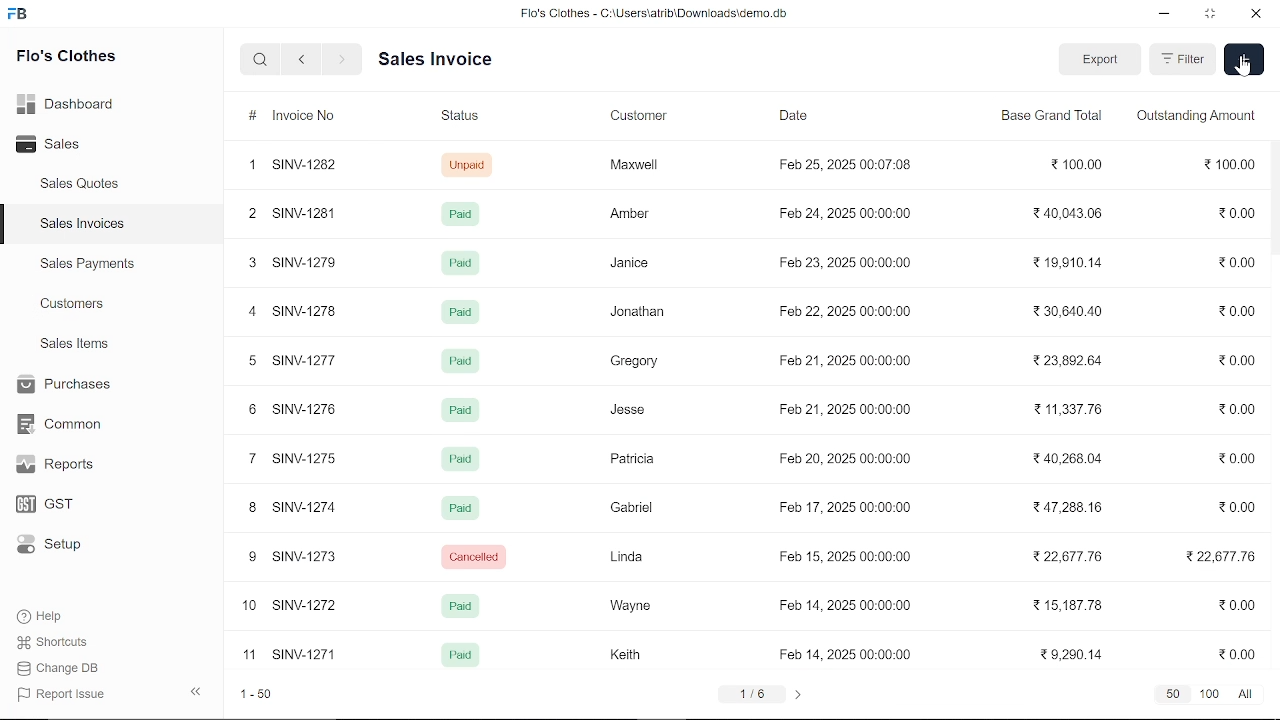 The width and height of the screenshot is (1280, 720). I want to click on Flo's Clothes, so click(66, 58).